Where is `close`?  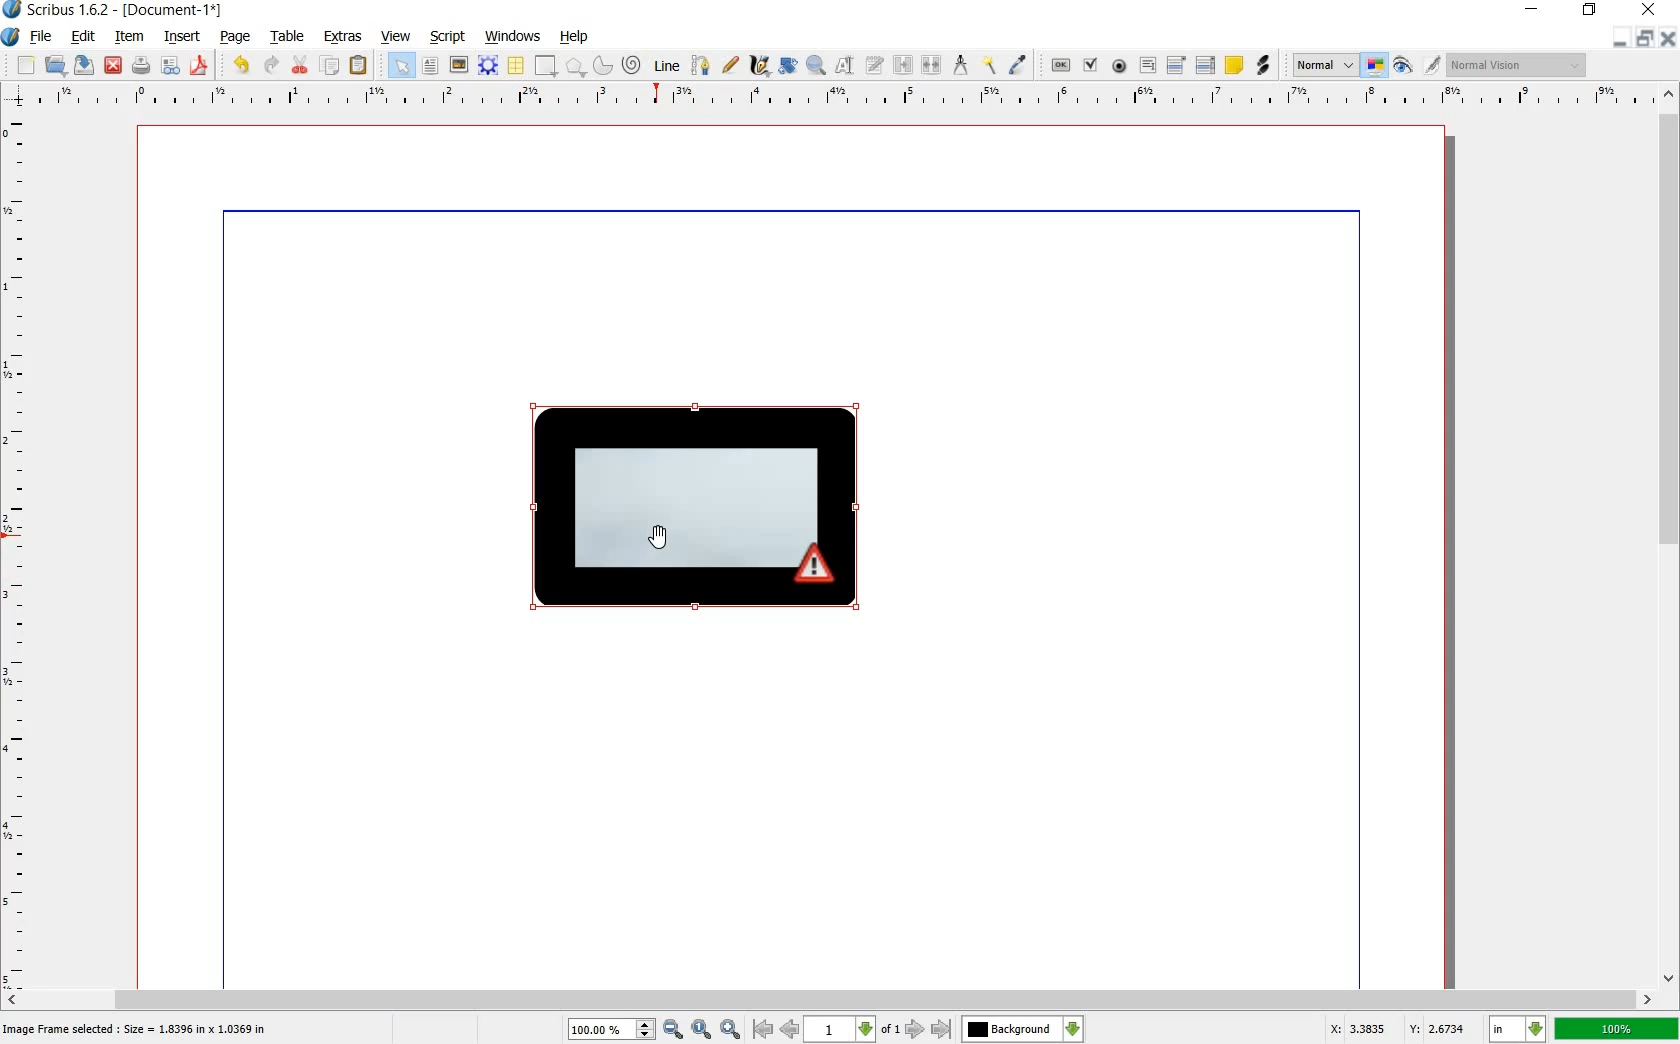
close is located at coordinates (114, 64).